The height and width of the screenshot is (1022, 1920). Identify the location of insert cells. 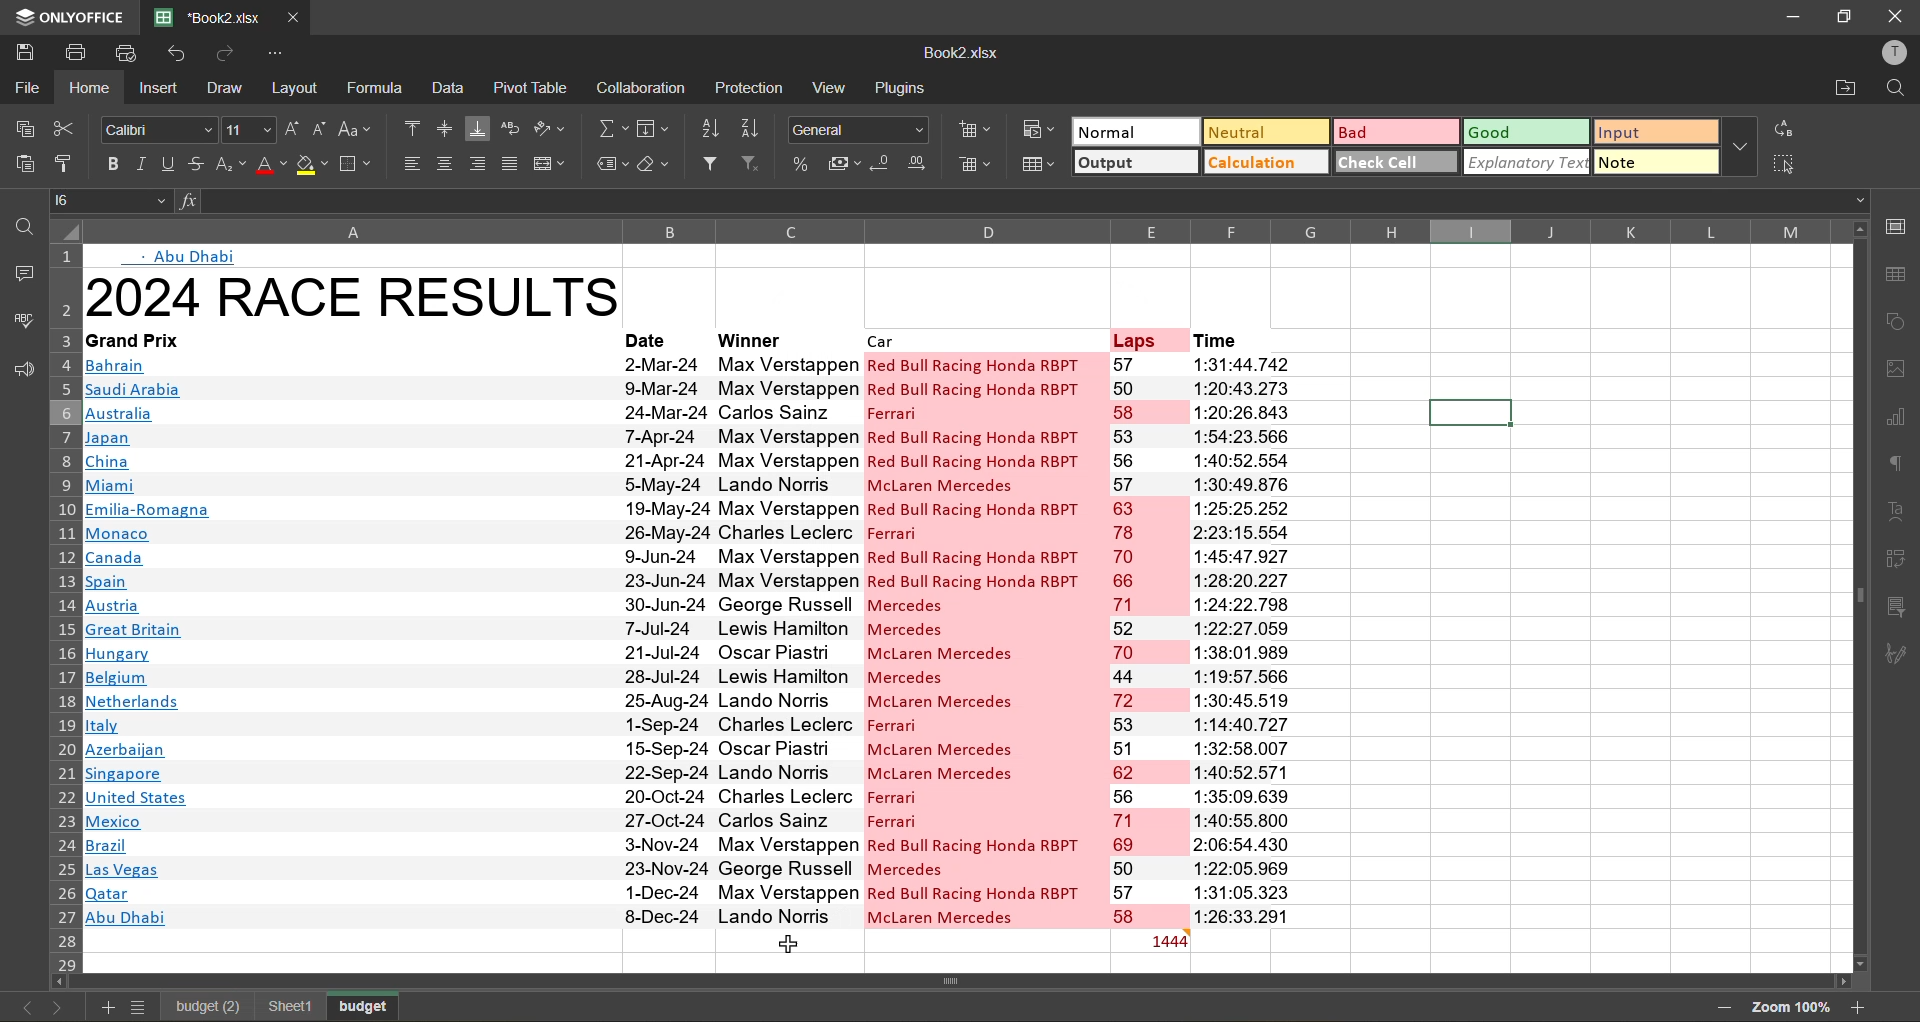
(978, 134).